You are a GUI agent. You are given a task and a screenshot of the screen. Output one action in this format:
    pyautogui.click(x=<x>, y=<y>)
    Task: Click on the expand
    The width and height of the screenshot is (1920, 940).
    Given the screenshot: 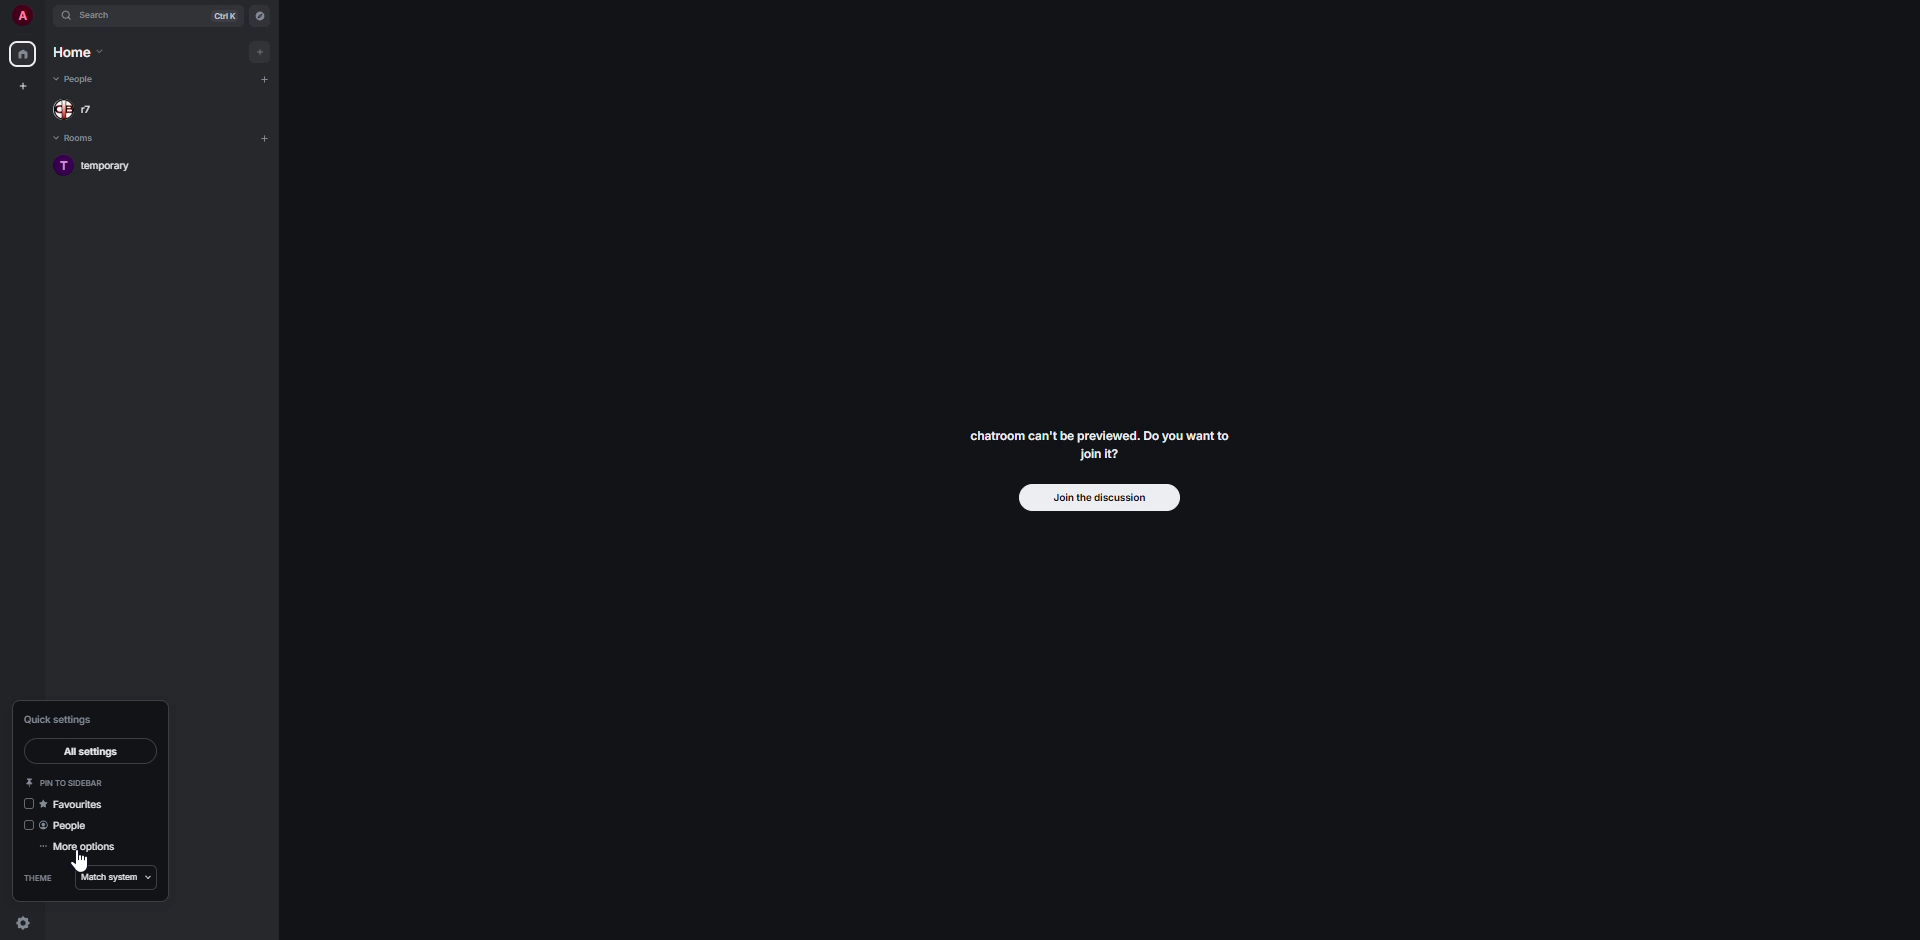 What is the action you would take?
    pyautogui.click(x=45, y=15)
    